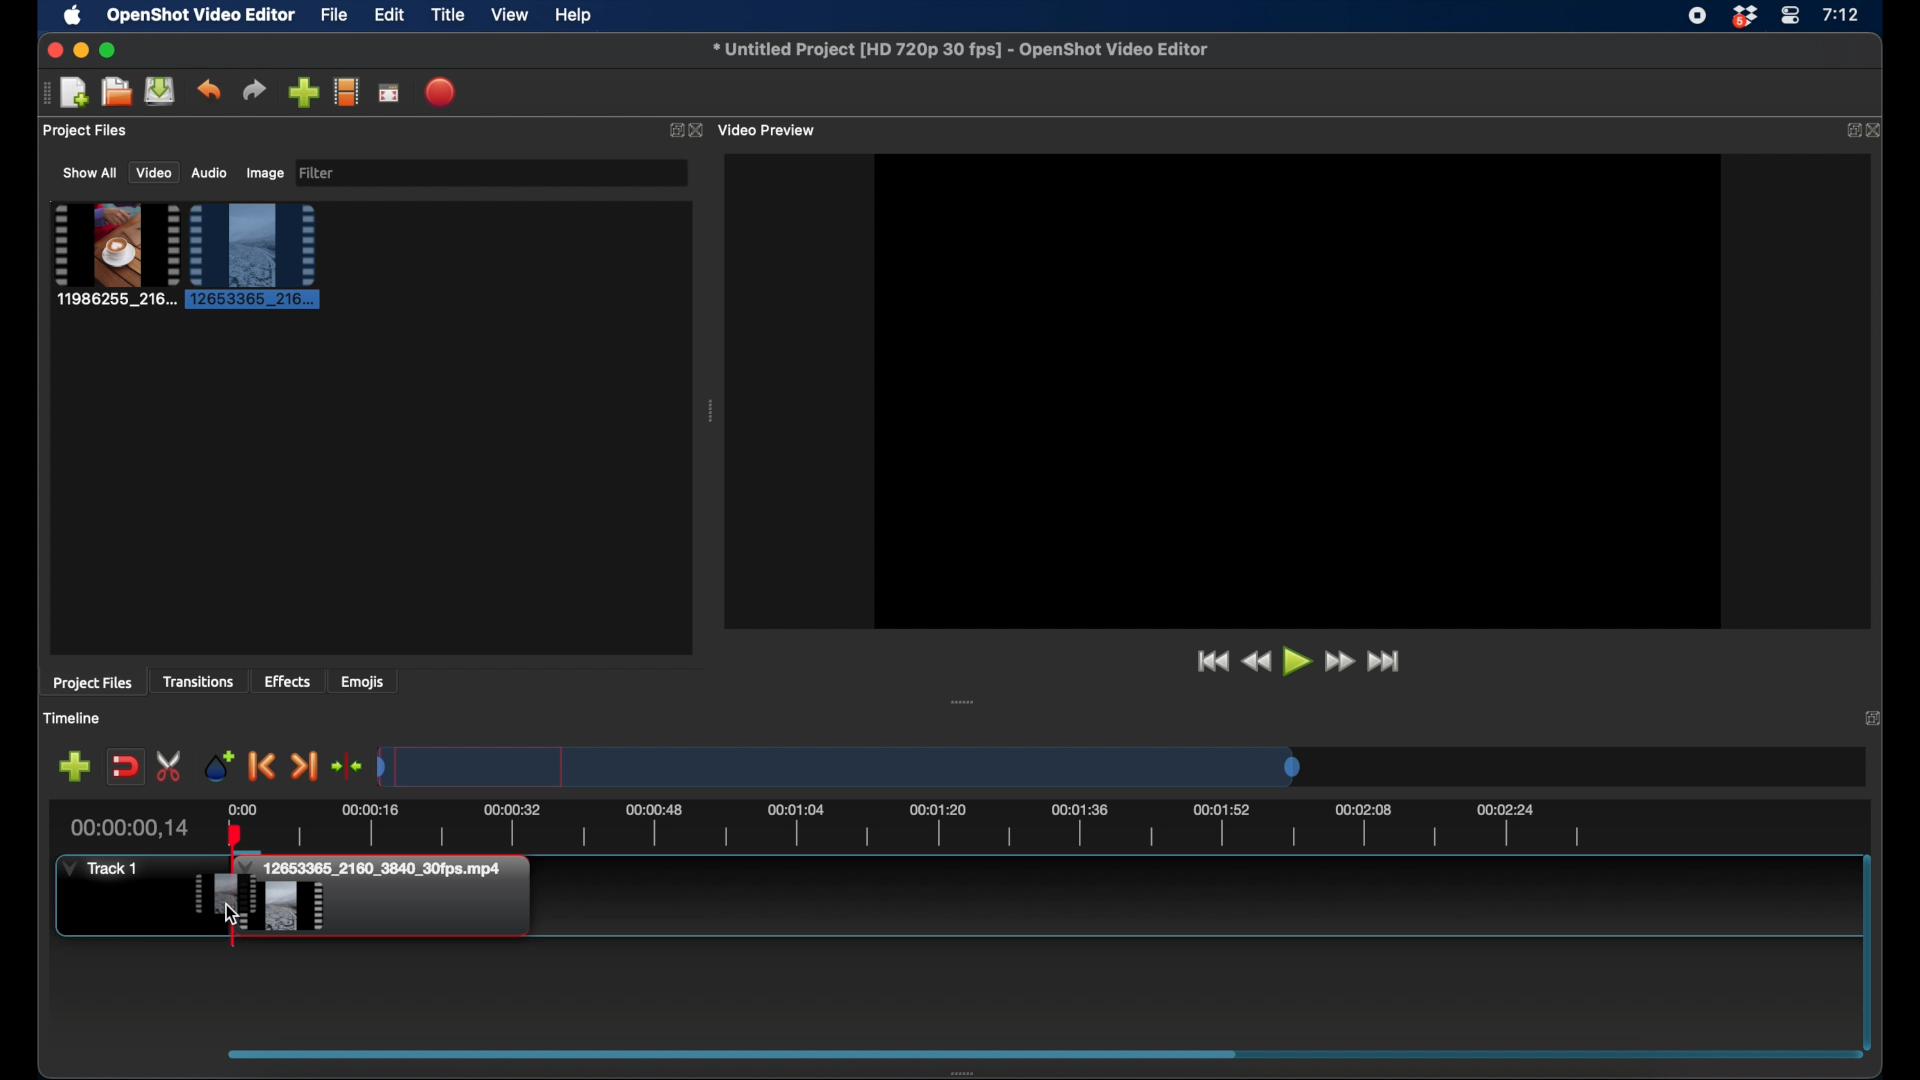 The height and width of the screenshot is (1080, 1920). Describe the element at coordinates (160, 91) in the screenshot. I see `save project` at that location.